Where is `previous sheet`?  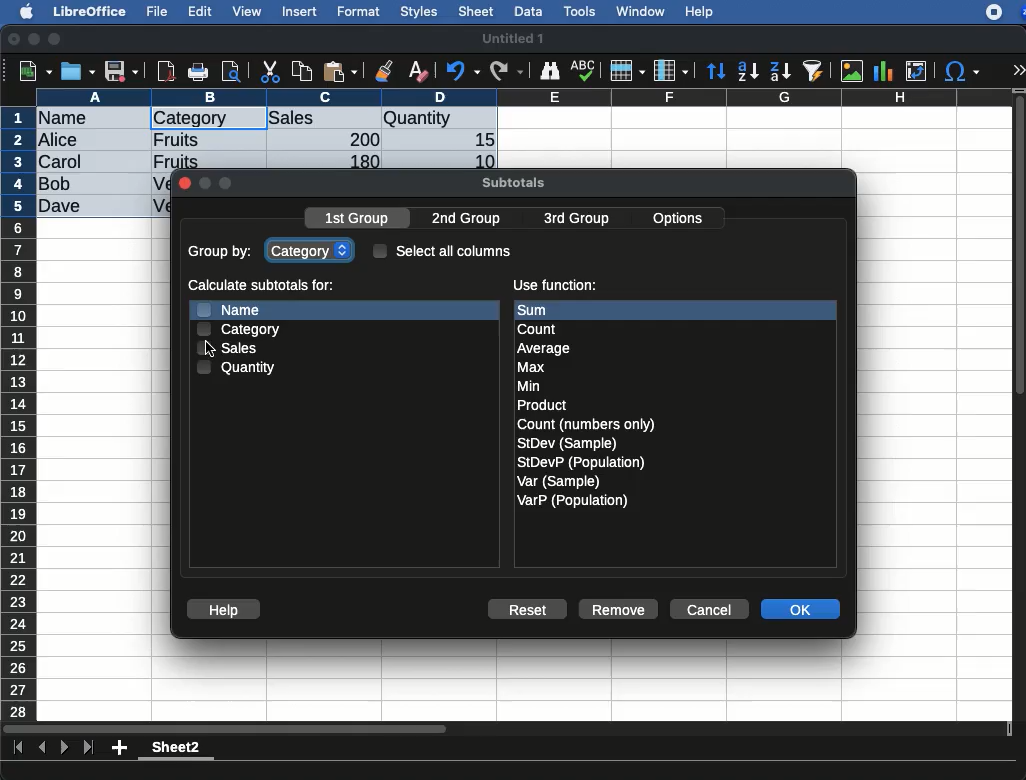 previous sheet is located at coordinates (44, 748).